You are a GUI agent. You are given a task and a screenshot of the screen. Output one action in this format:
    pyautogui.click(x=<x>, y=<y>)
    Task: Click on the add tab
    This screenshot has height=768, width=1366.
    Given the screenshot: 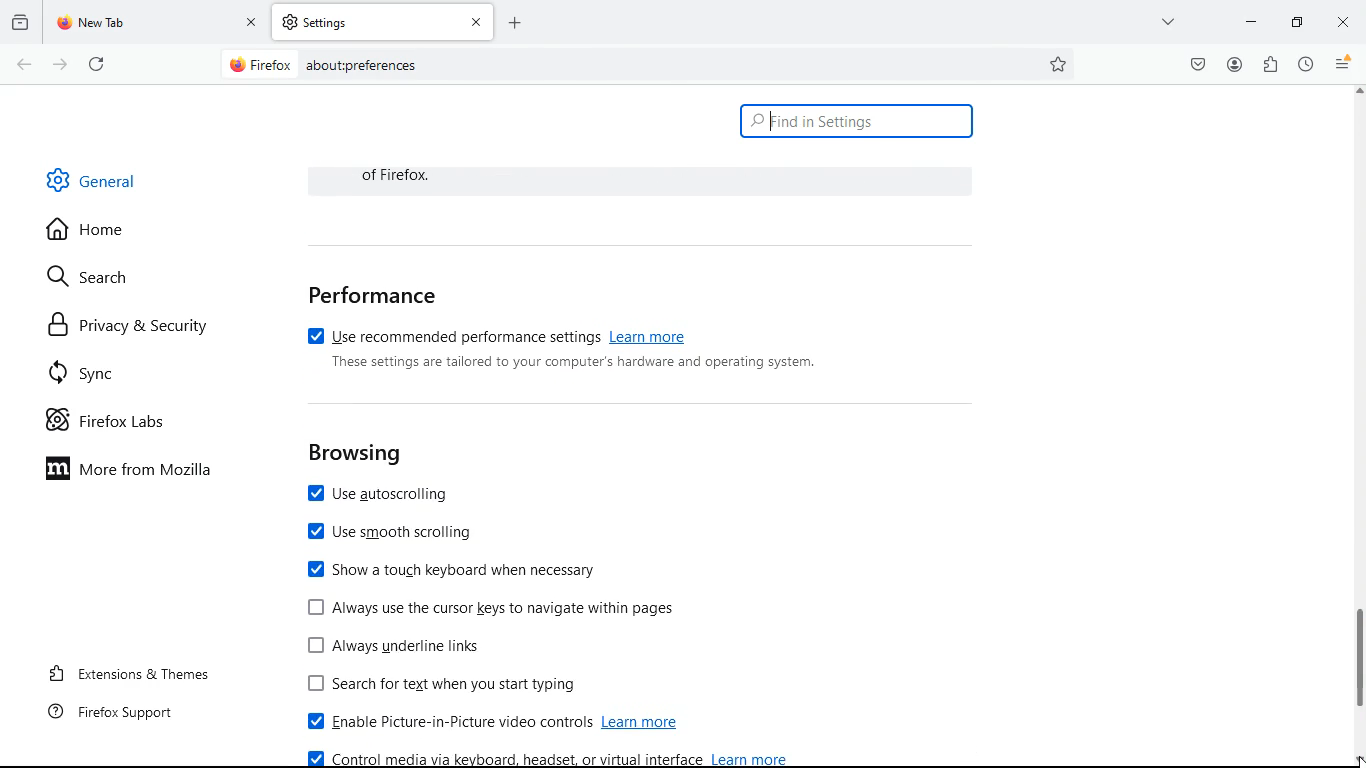 What is the action you would take?
    pyautogui.click(x=515, y=22)
    